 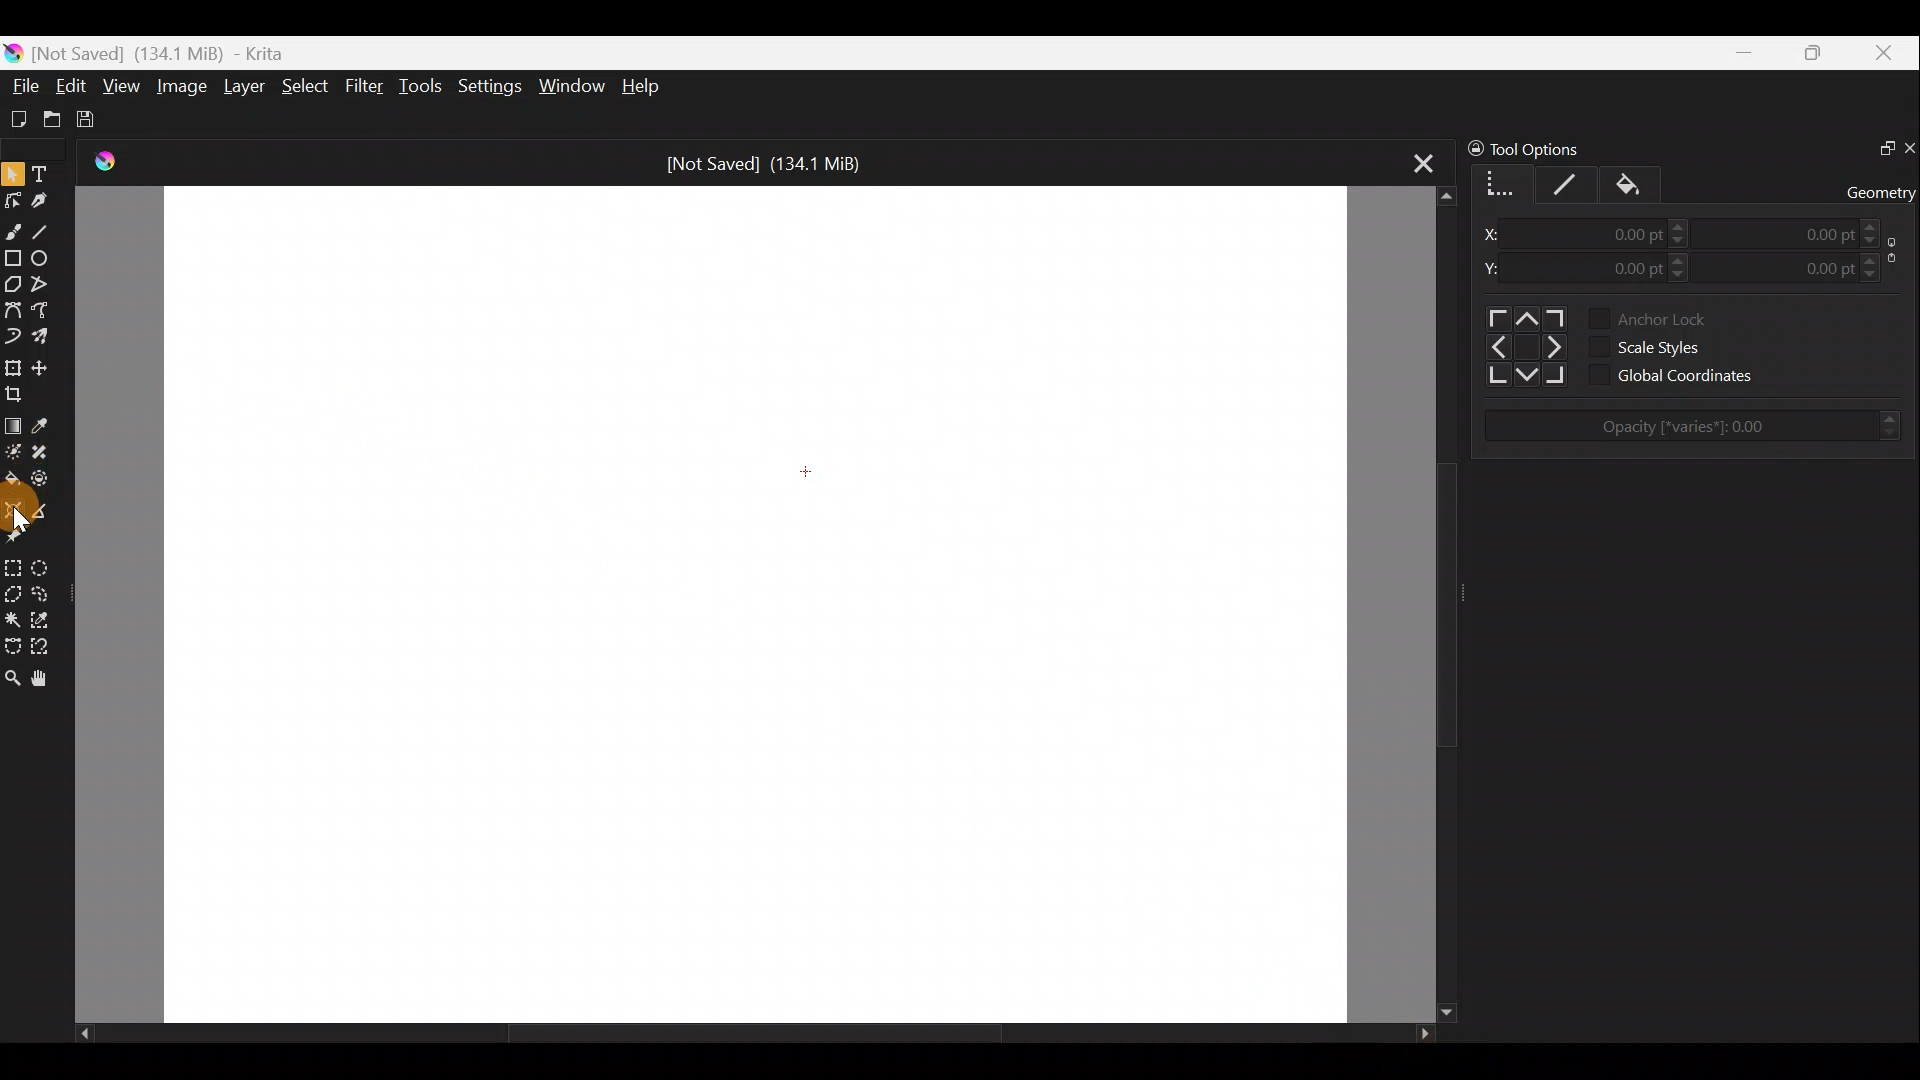 I want to click on Dynamic brush tool, so click(x=12, y=337).